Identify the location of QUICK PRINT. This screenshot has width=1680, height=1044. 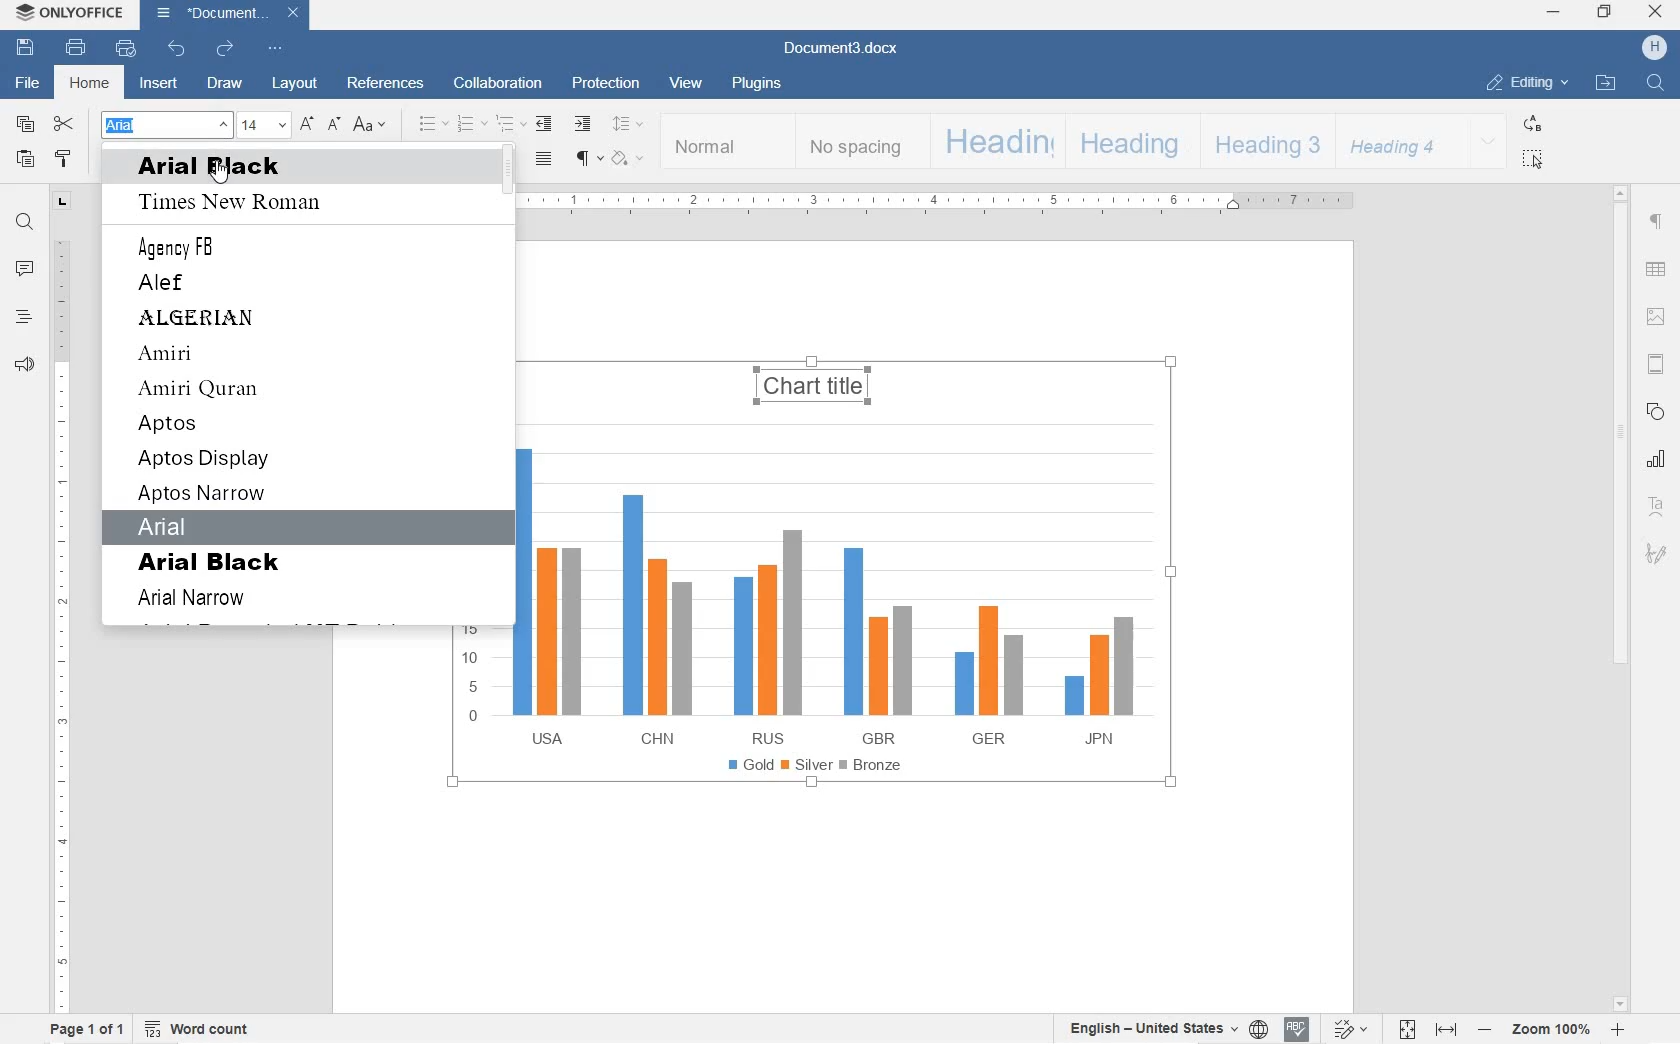
(122, 49).